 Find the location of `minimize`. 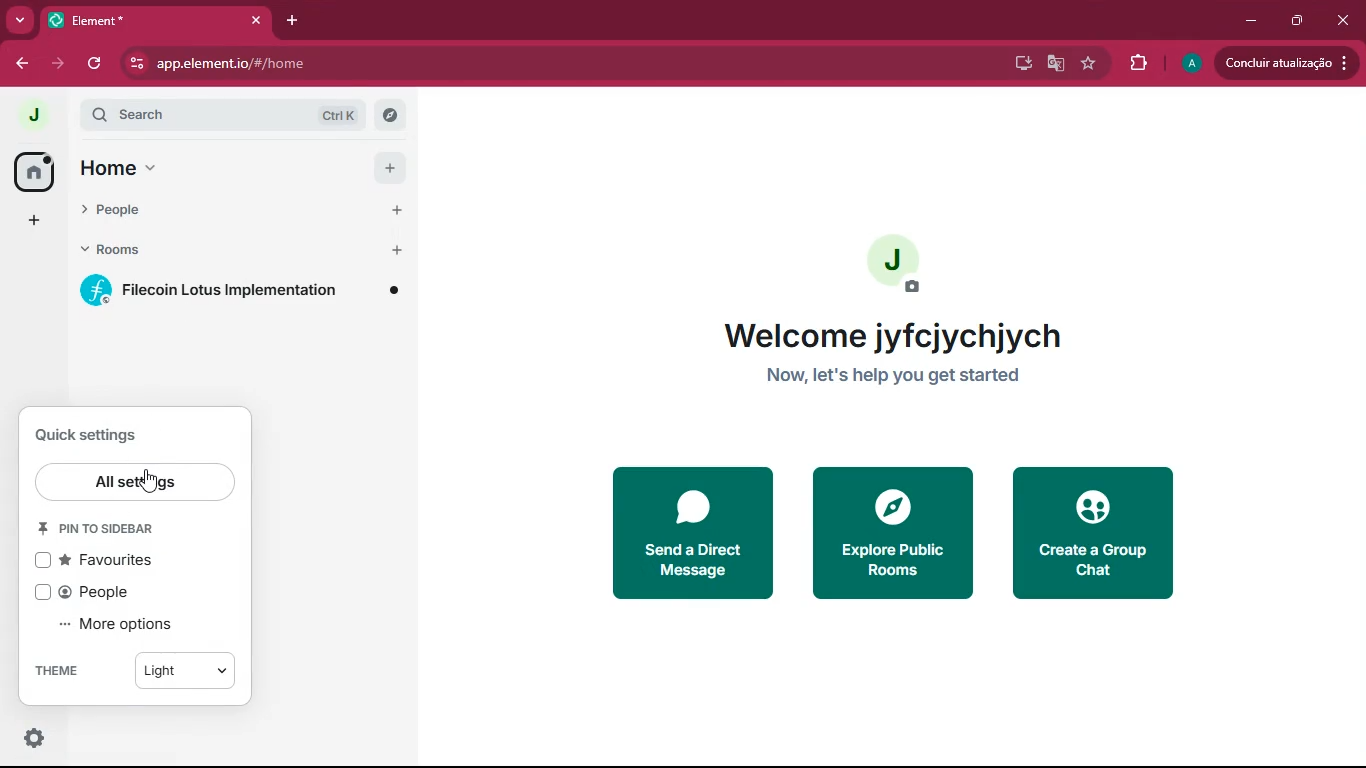

minimize is located at coordinates (1249, 21).